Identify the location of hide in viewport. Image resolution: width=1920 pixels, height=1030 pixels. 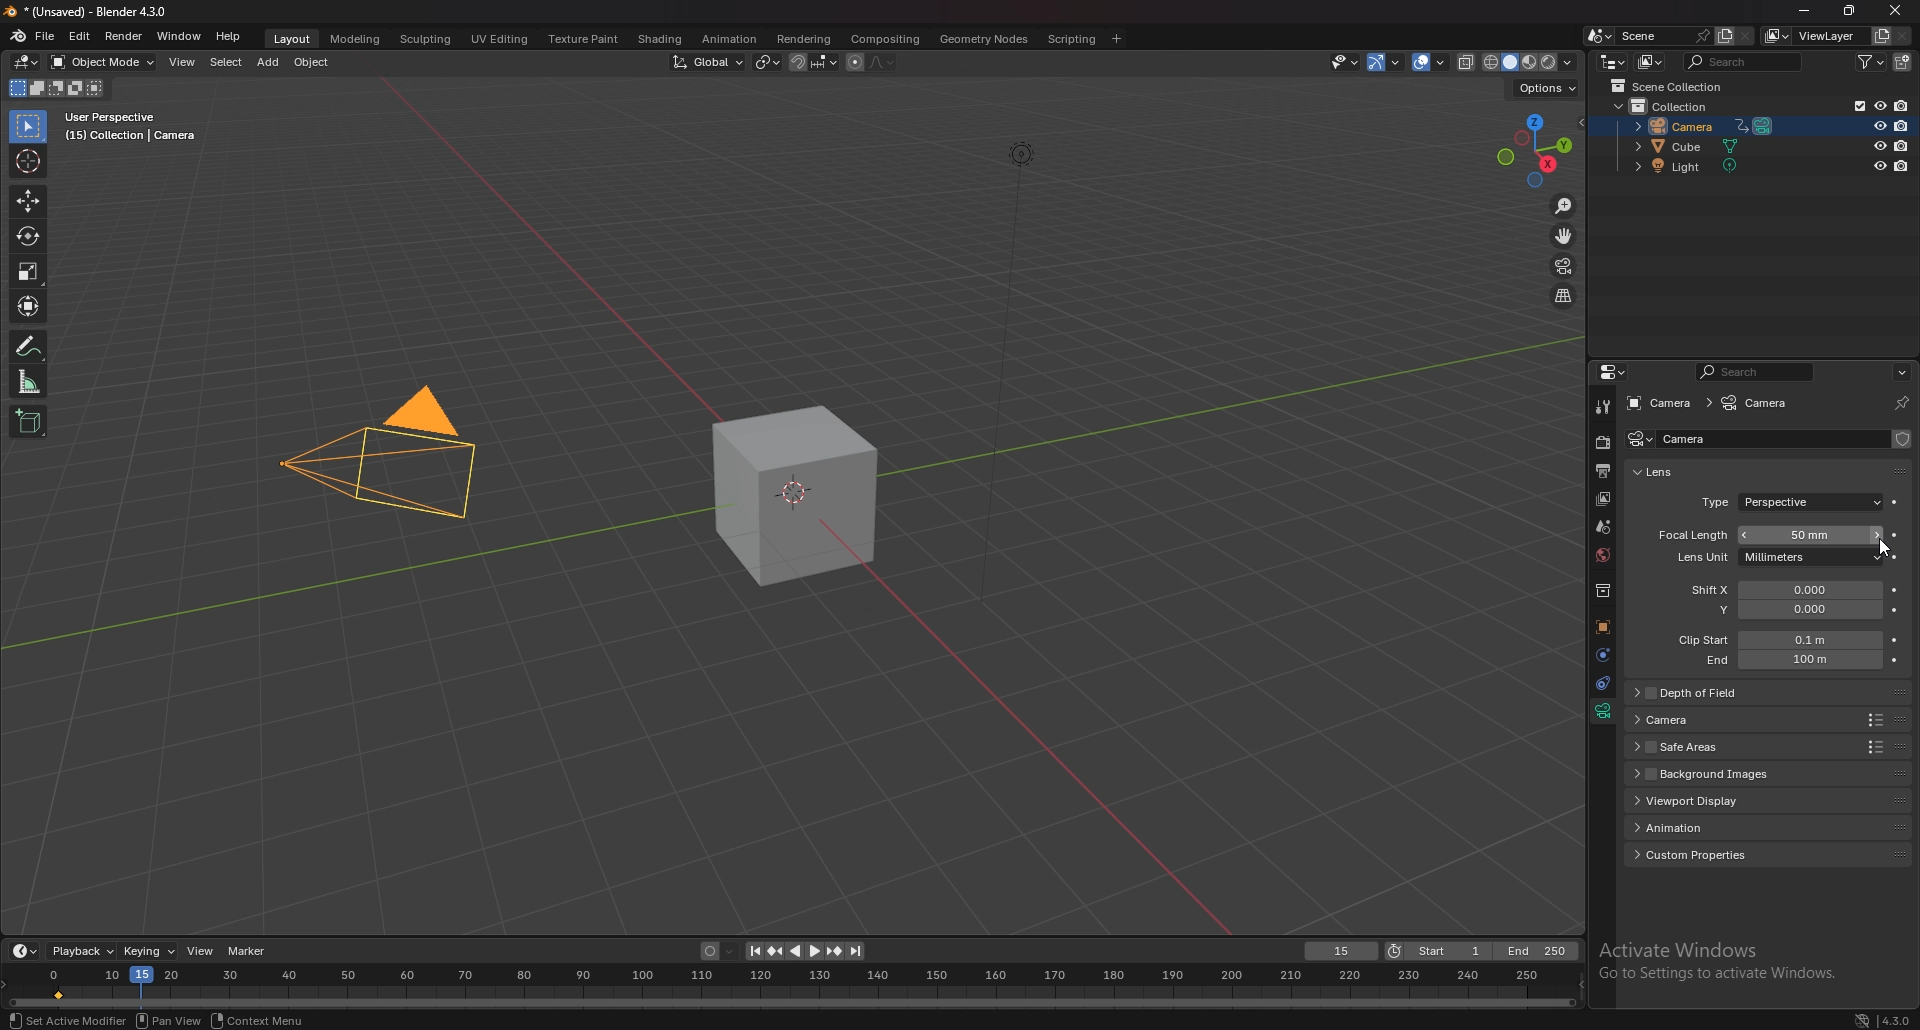
(1879, 145).